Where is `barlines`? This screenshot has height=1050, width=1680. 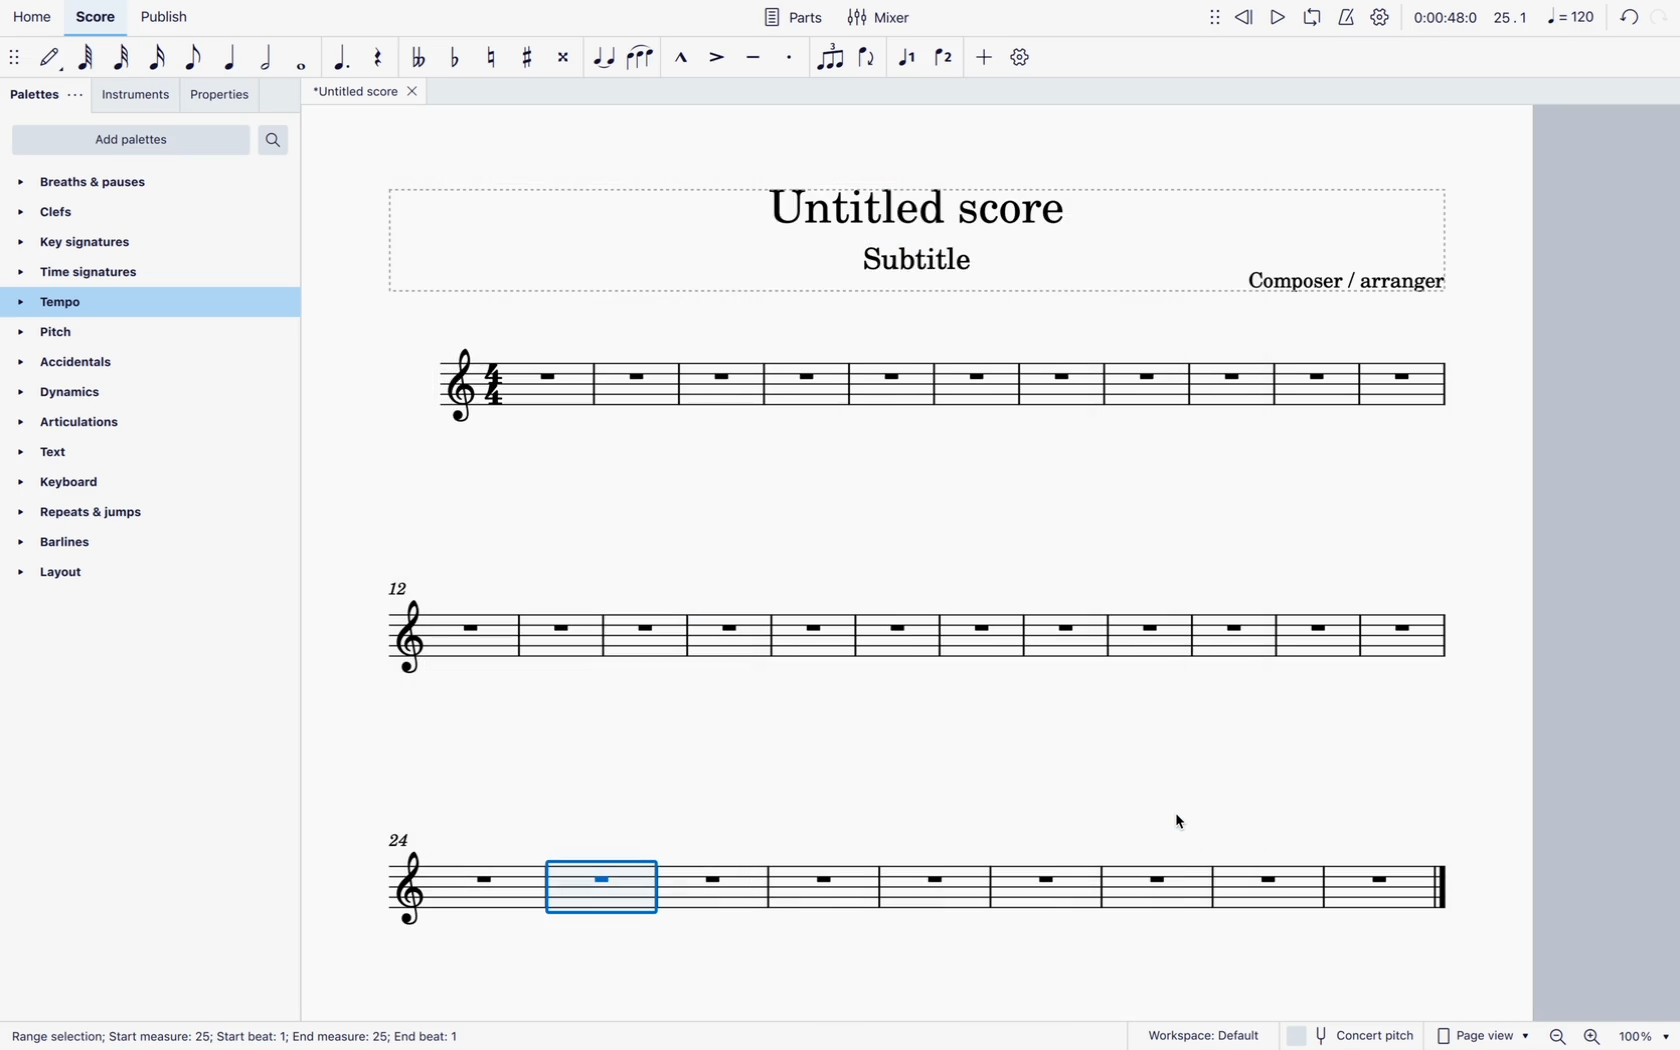 barlines is located at coordinates (92, 543).